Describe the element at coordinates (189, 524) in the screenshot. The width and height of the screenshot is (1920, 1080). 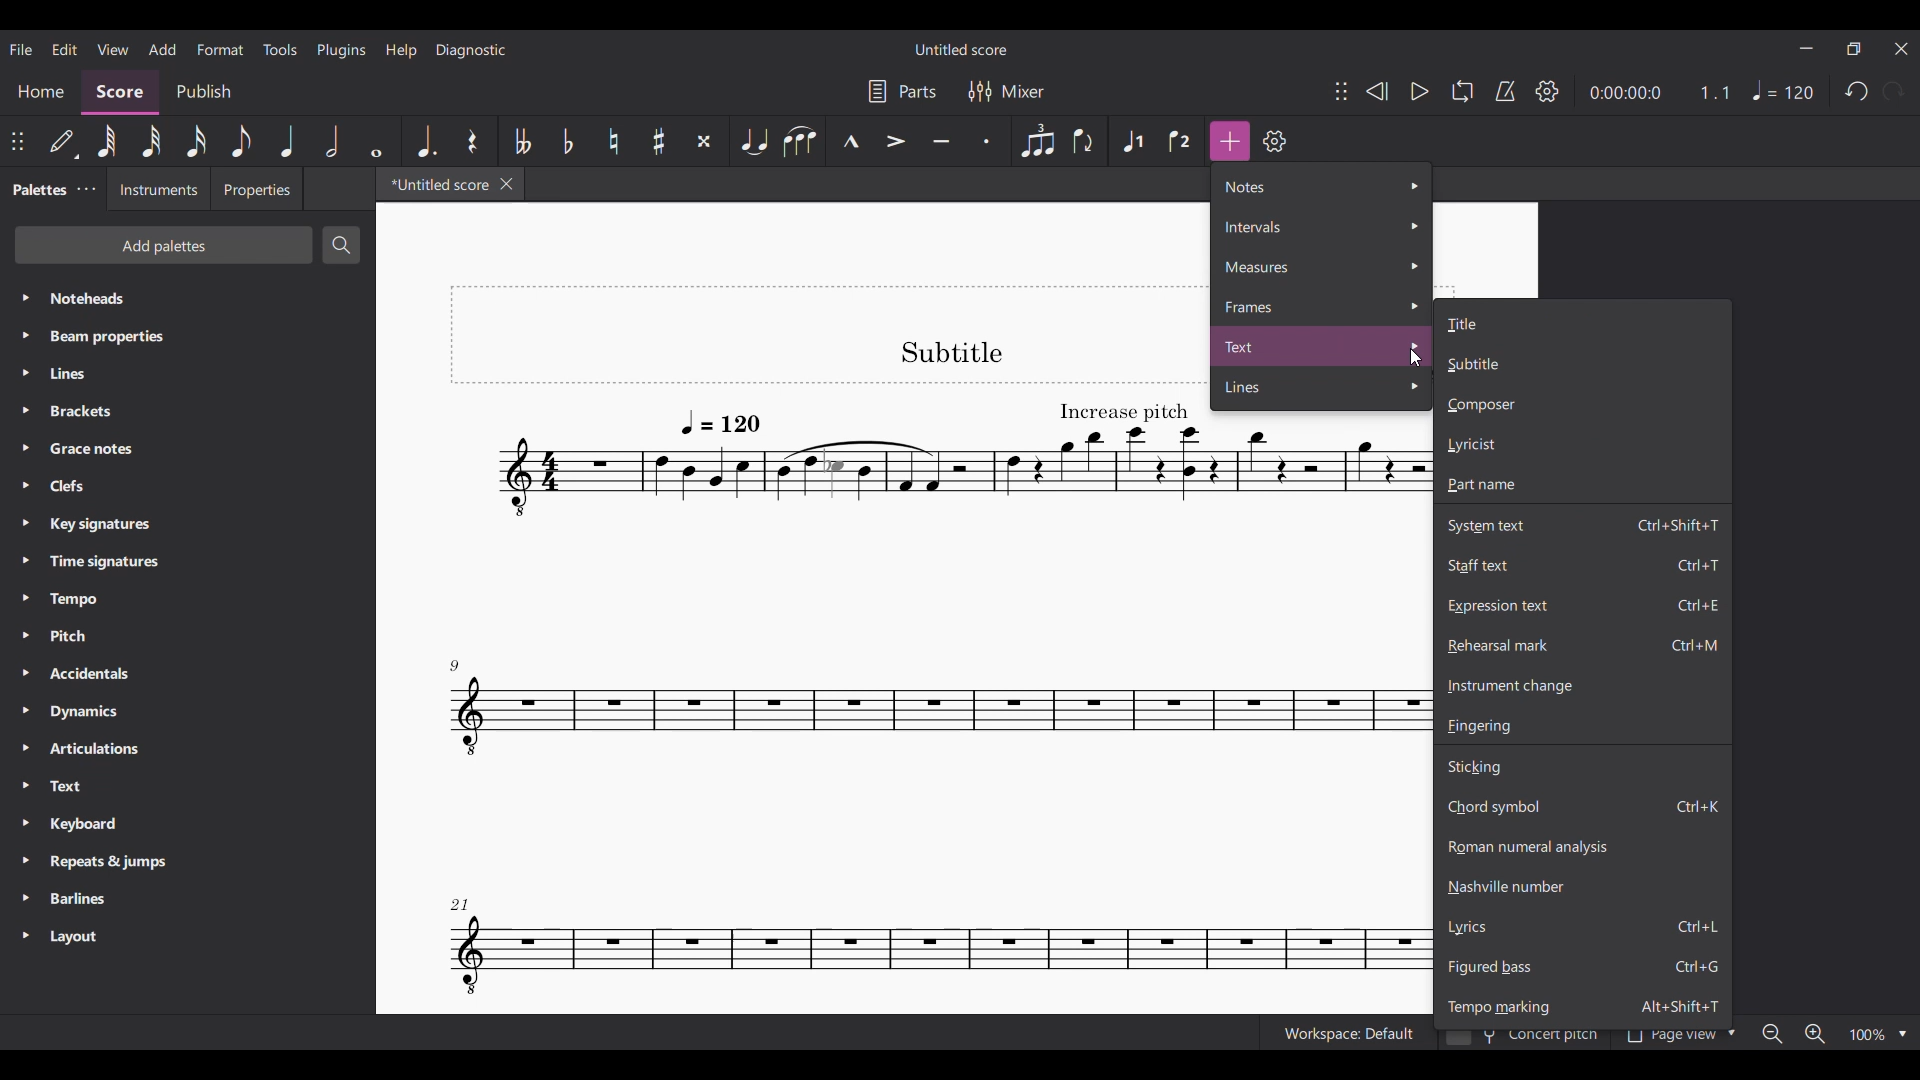
I see `Key signatures` at that location.